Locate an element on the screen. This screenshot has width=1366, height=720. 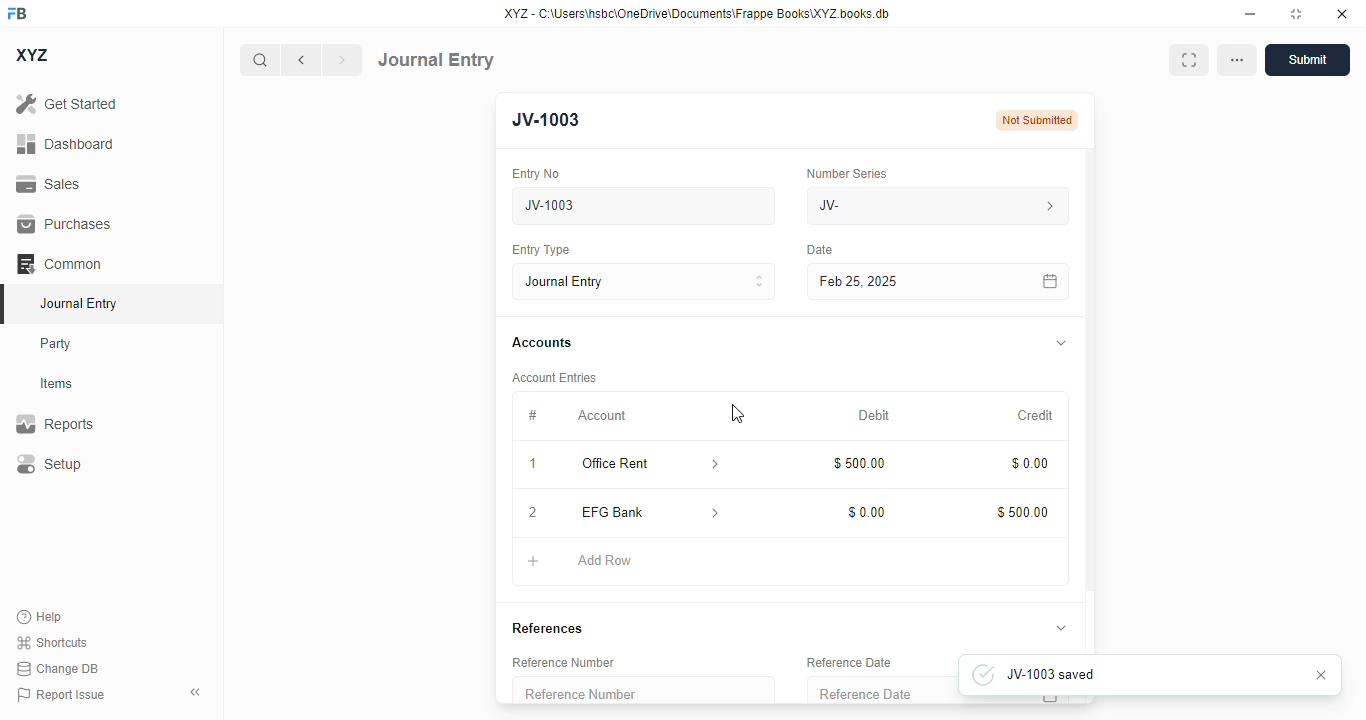
previous is located at coordinates (301, 60).